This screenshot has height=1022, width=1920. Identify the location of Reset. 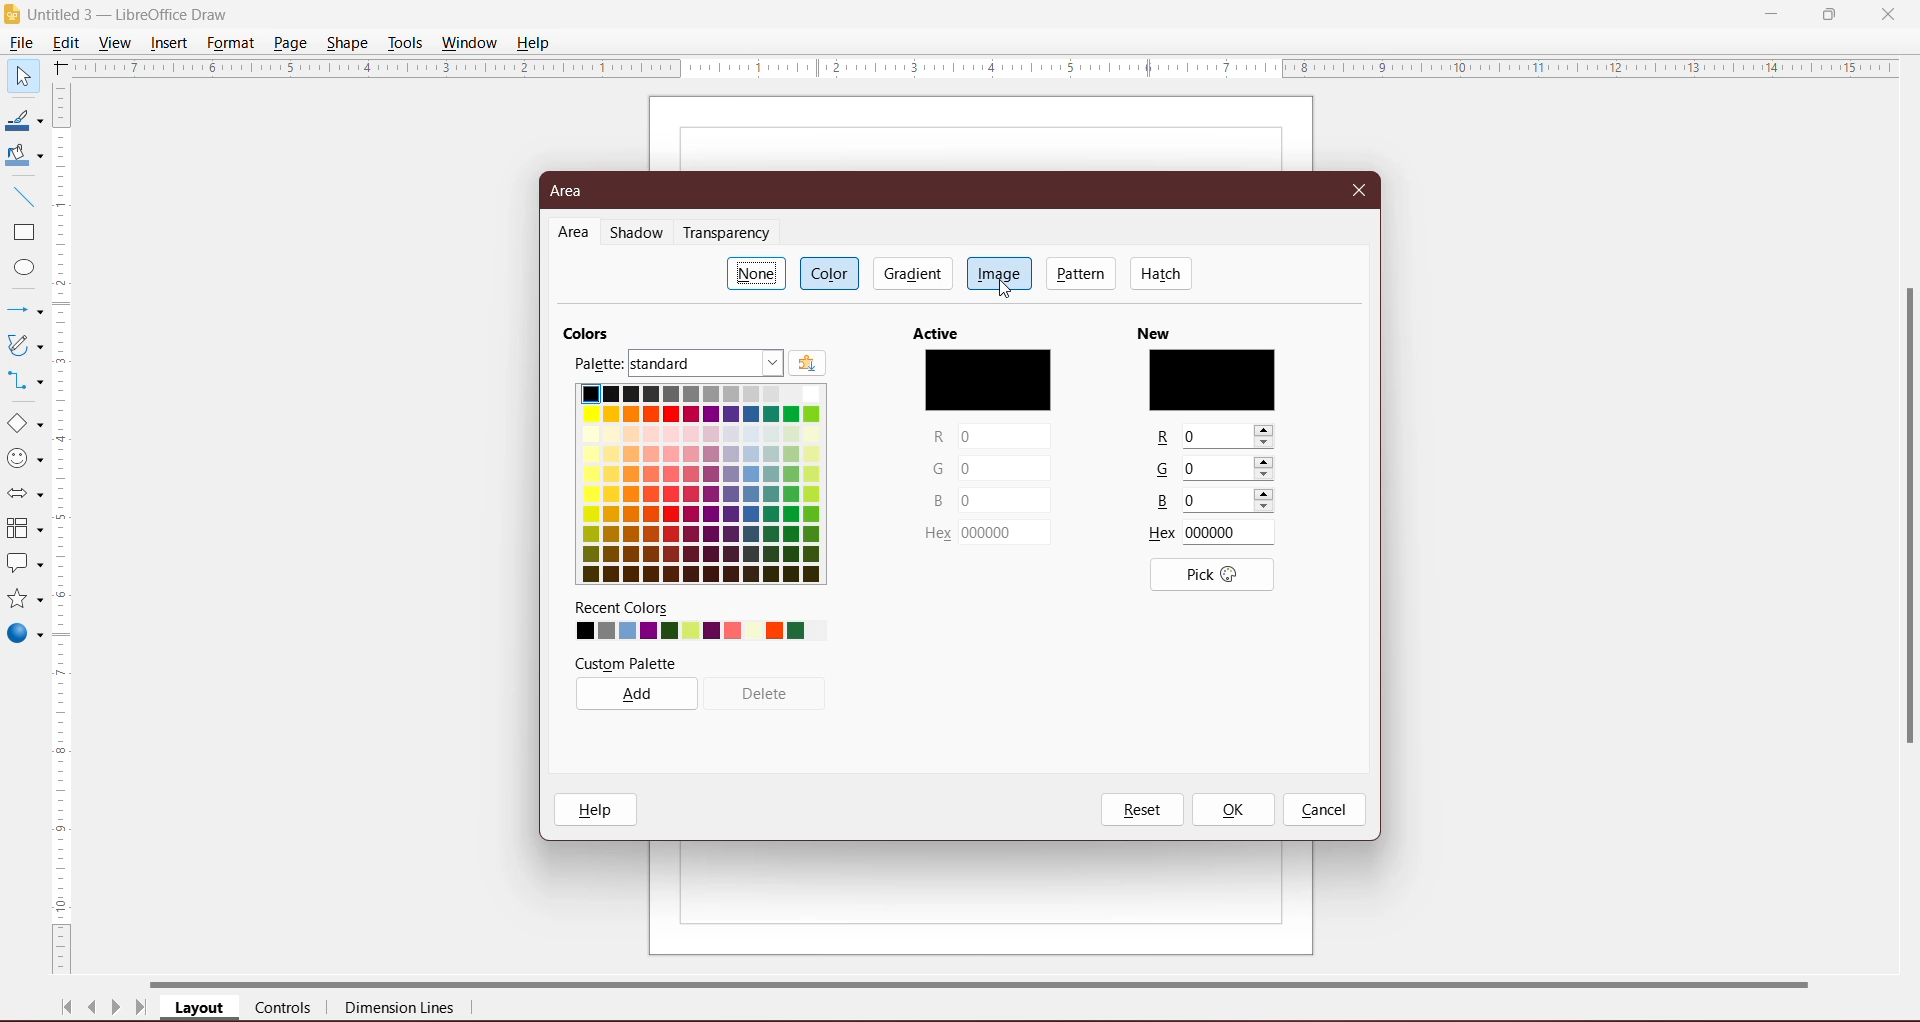
(1141, 810).